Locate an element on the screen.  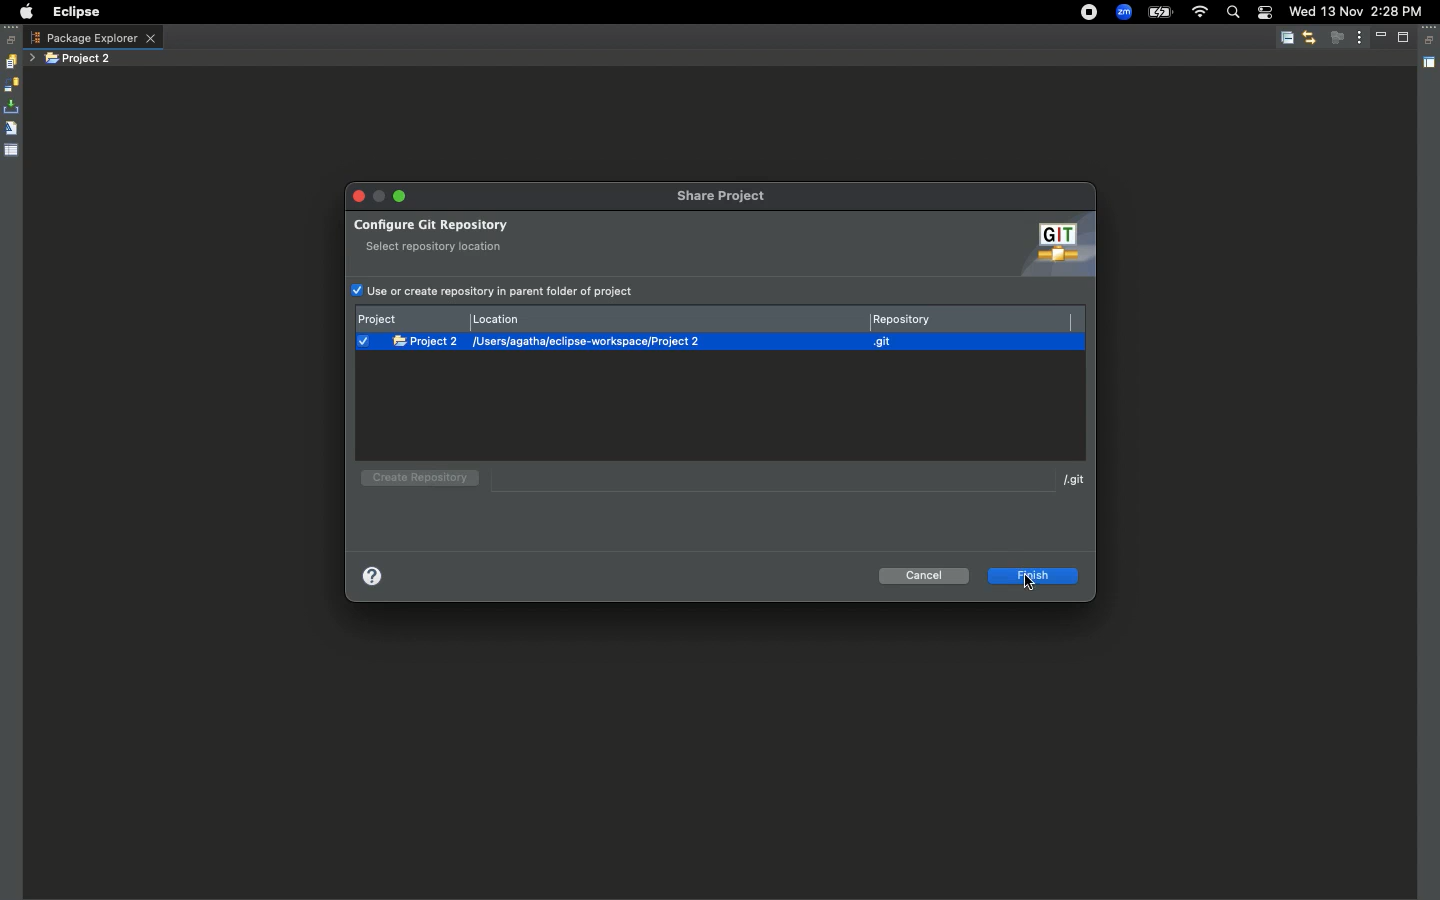
Project 2 /Users/agatha/eclipse-workspace/Project 2, .git is located at coordinates (730, 341).